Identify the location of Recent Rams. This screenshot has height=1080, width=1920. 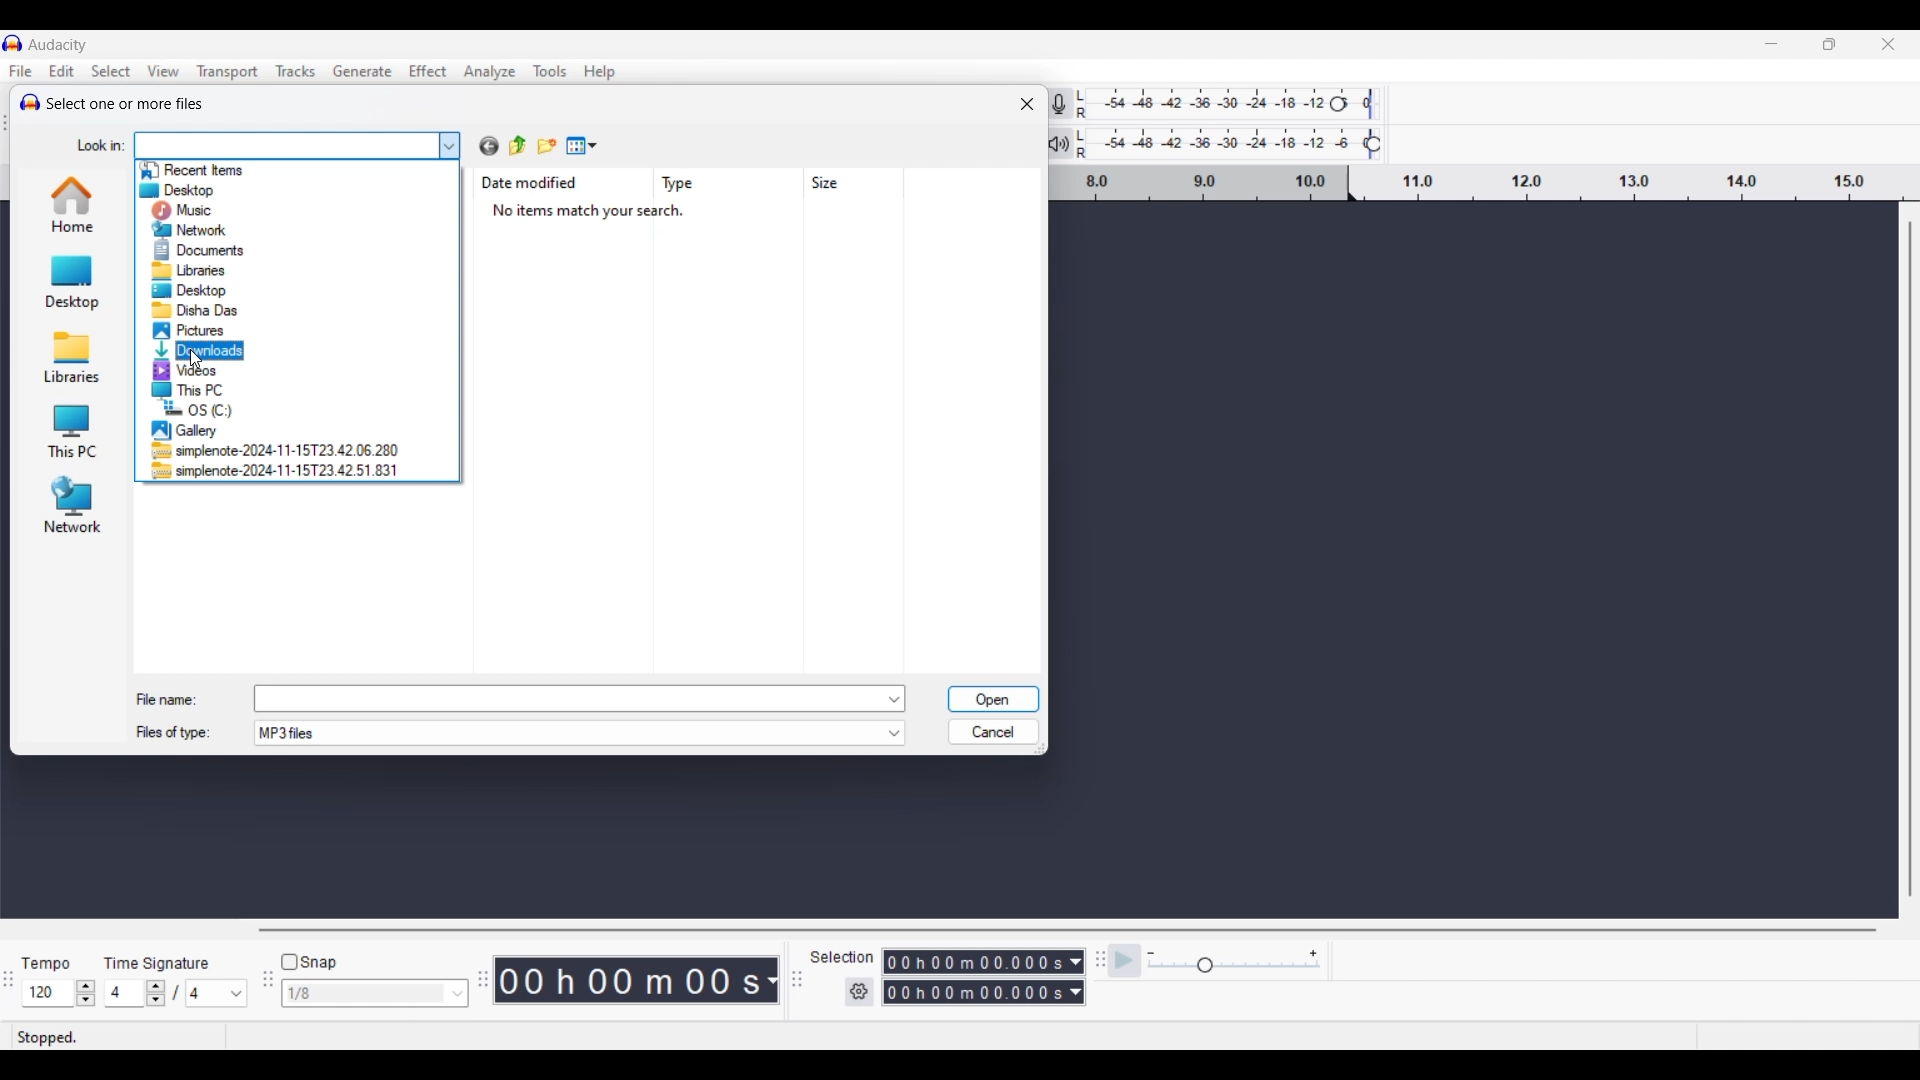
(197, 166).